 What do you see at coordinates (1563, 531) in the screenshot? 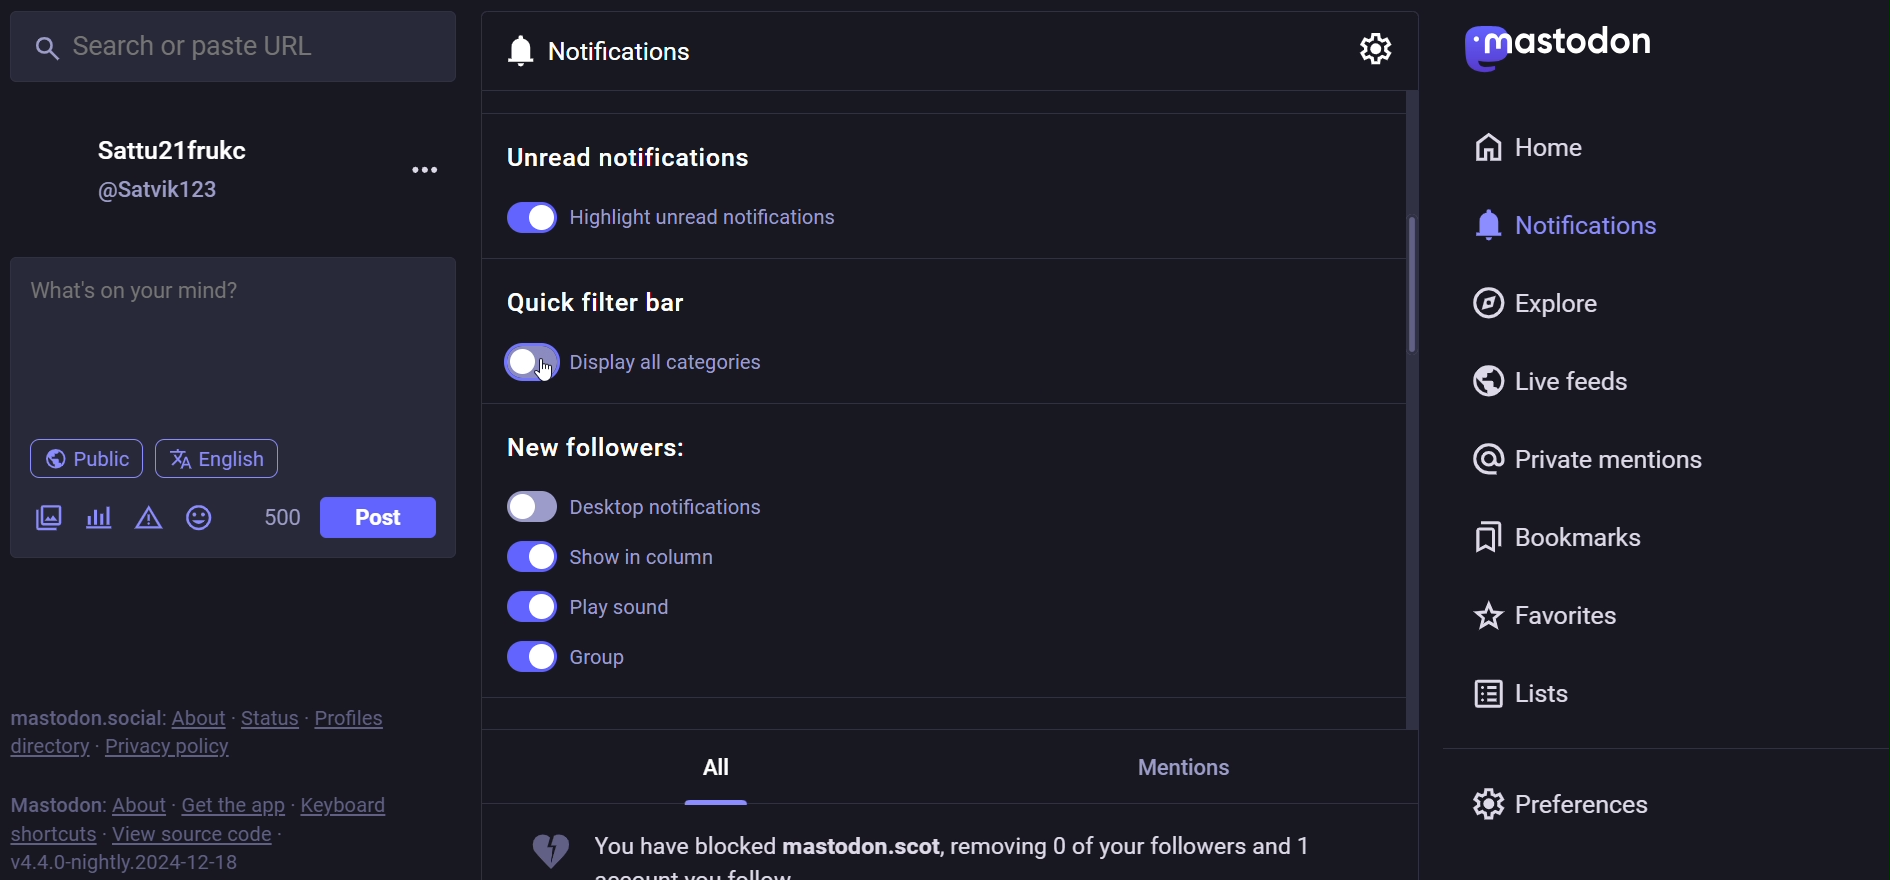
I see `bookmark` at bounding box center [1563, 531].